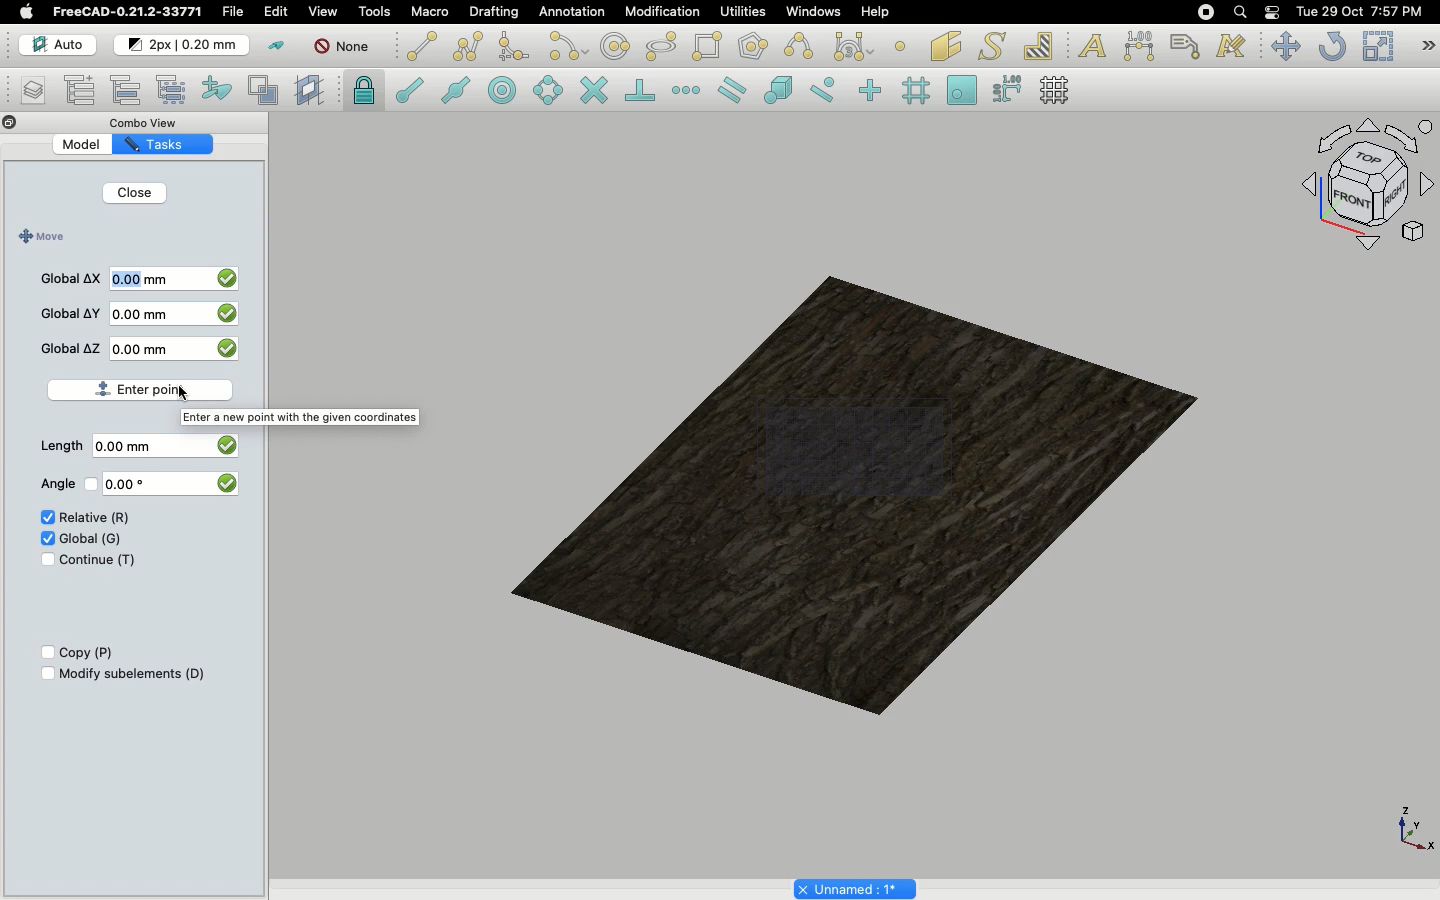 The image size is (1440, 900). I want to click on Check, so click(43, 519).